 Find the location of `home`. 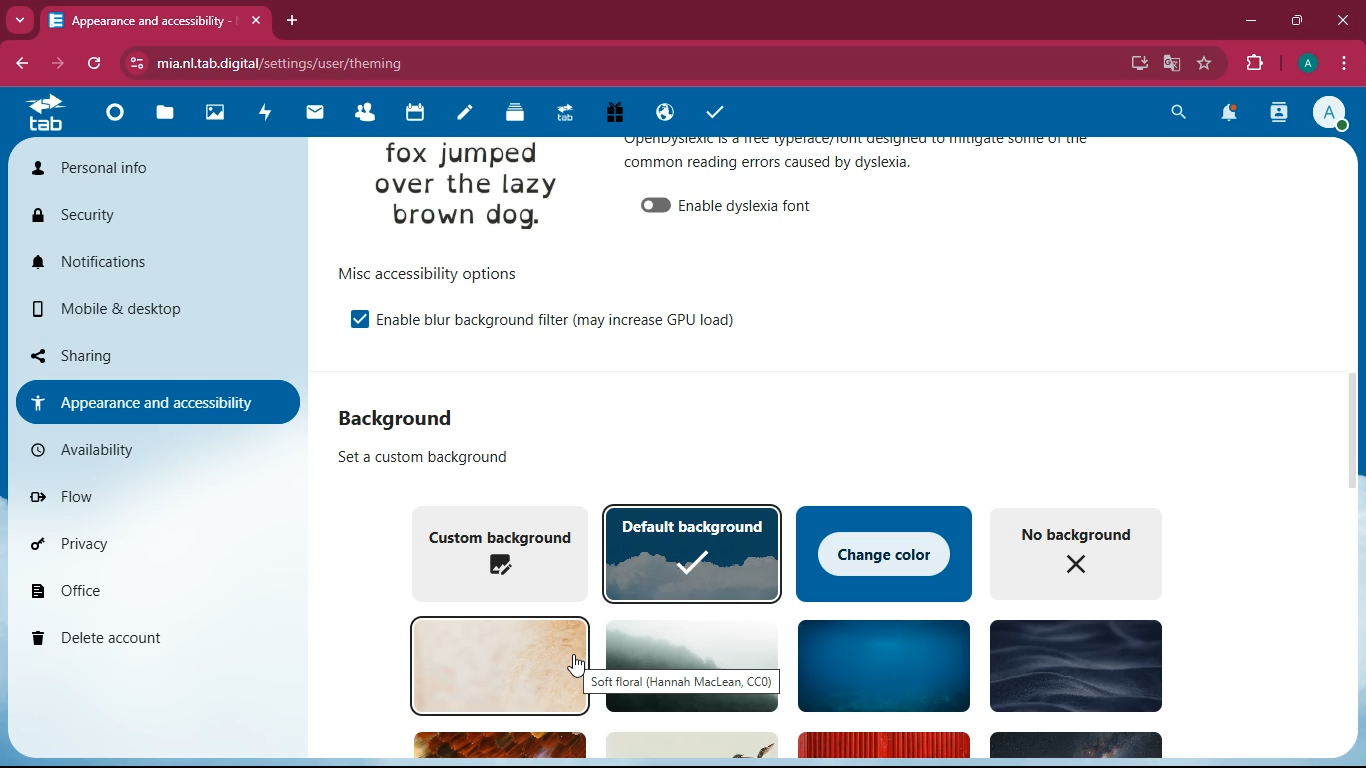

home is located at coordinates (115, 114).